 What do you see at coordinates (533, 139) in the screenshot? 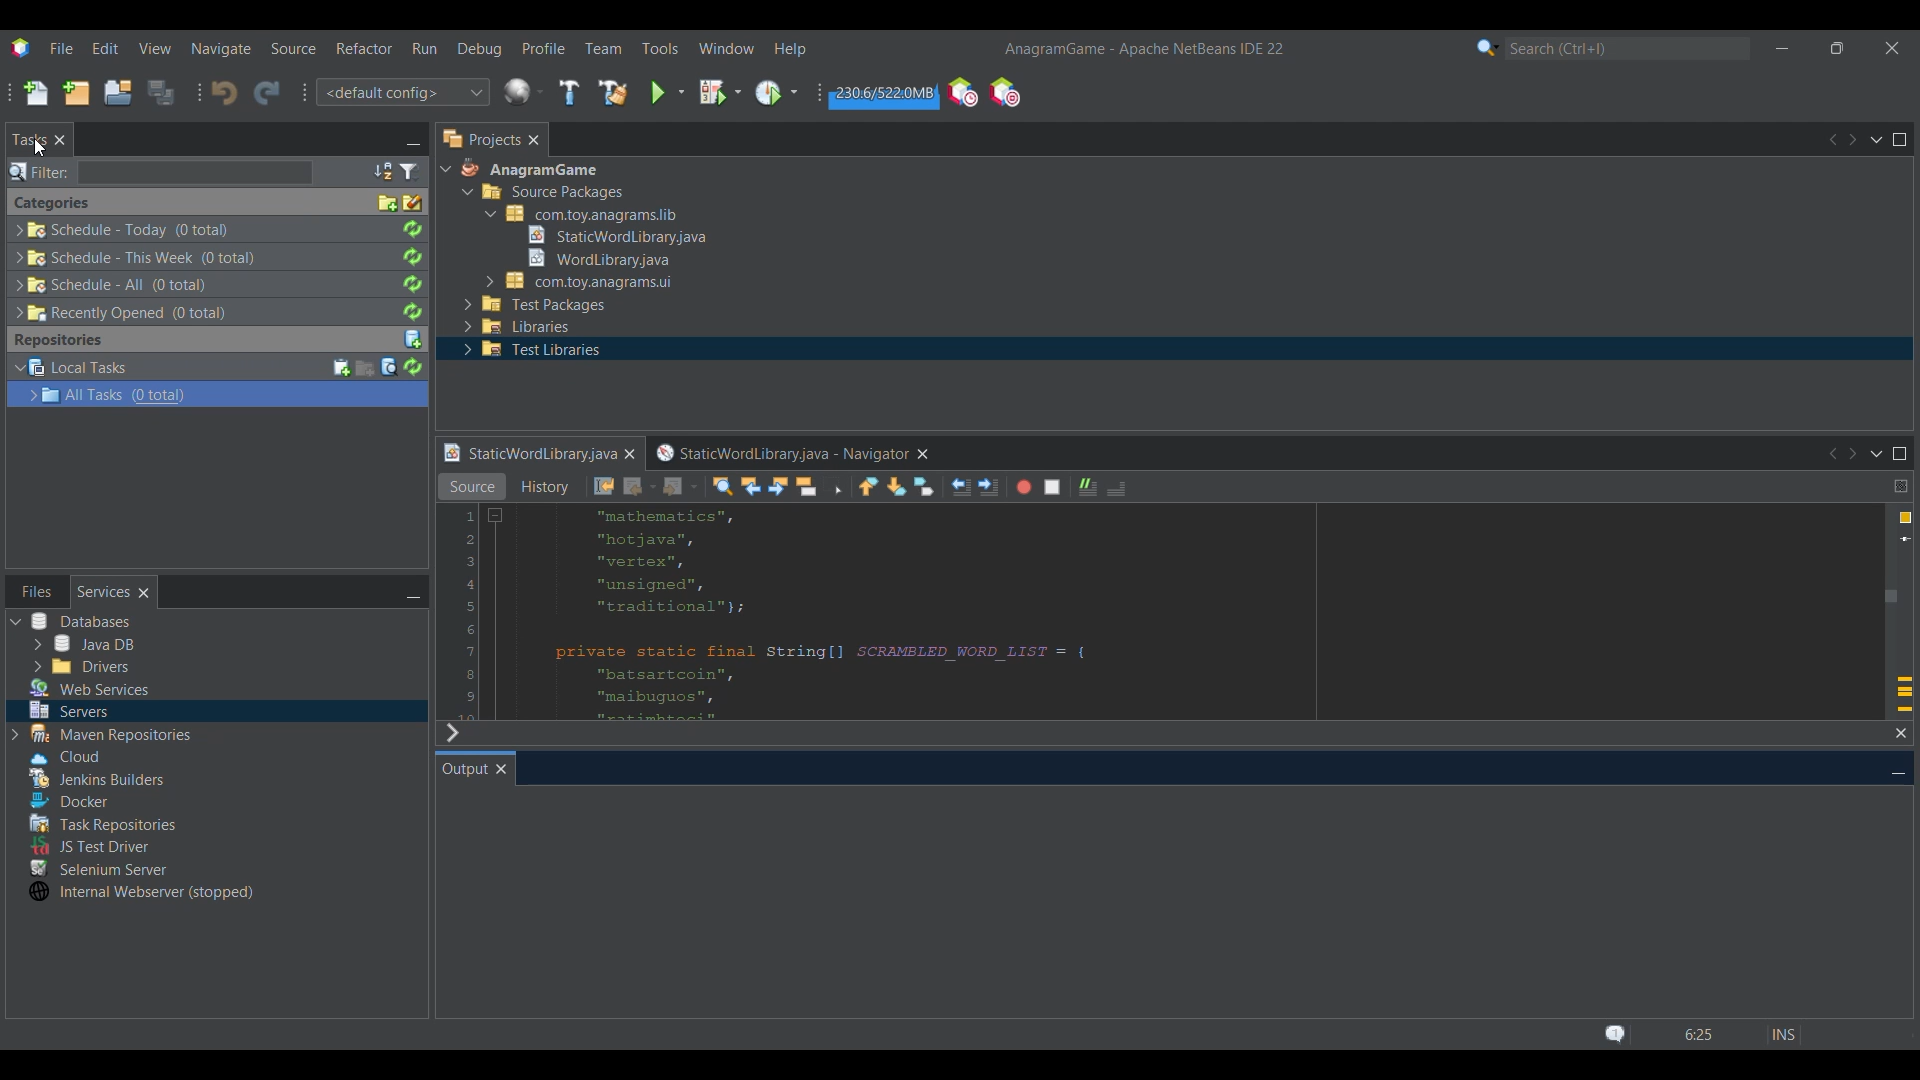
I see `Close` at bounding box center [533, 139].